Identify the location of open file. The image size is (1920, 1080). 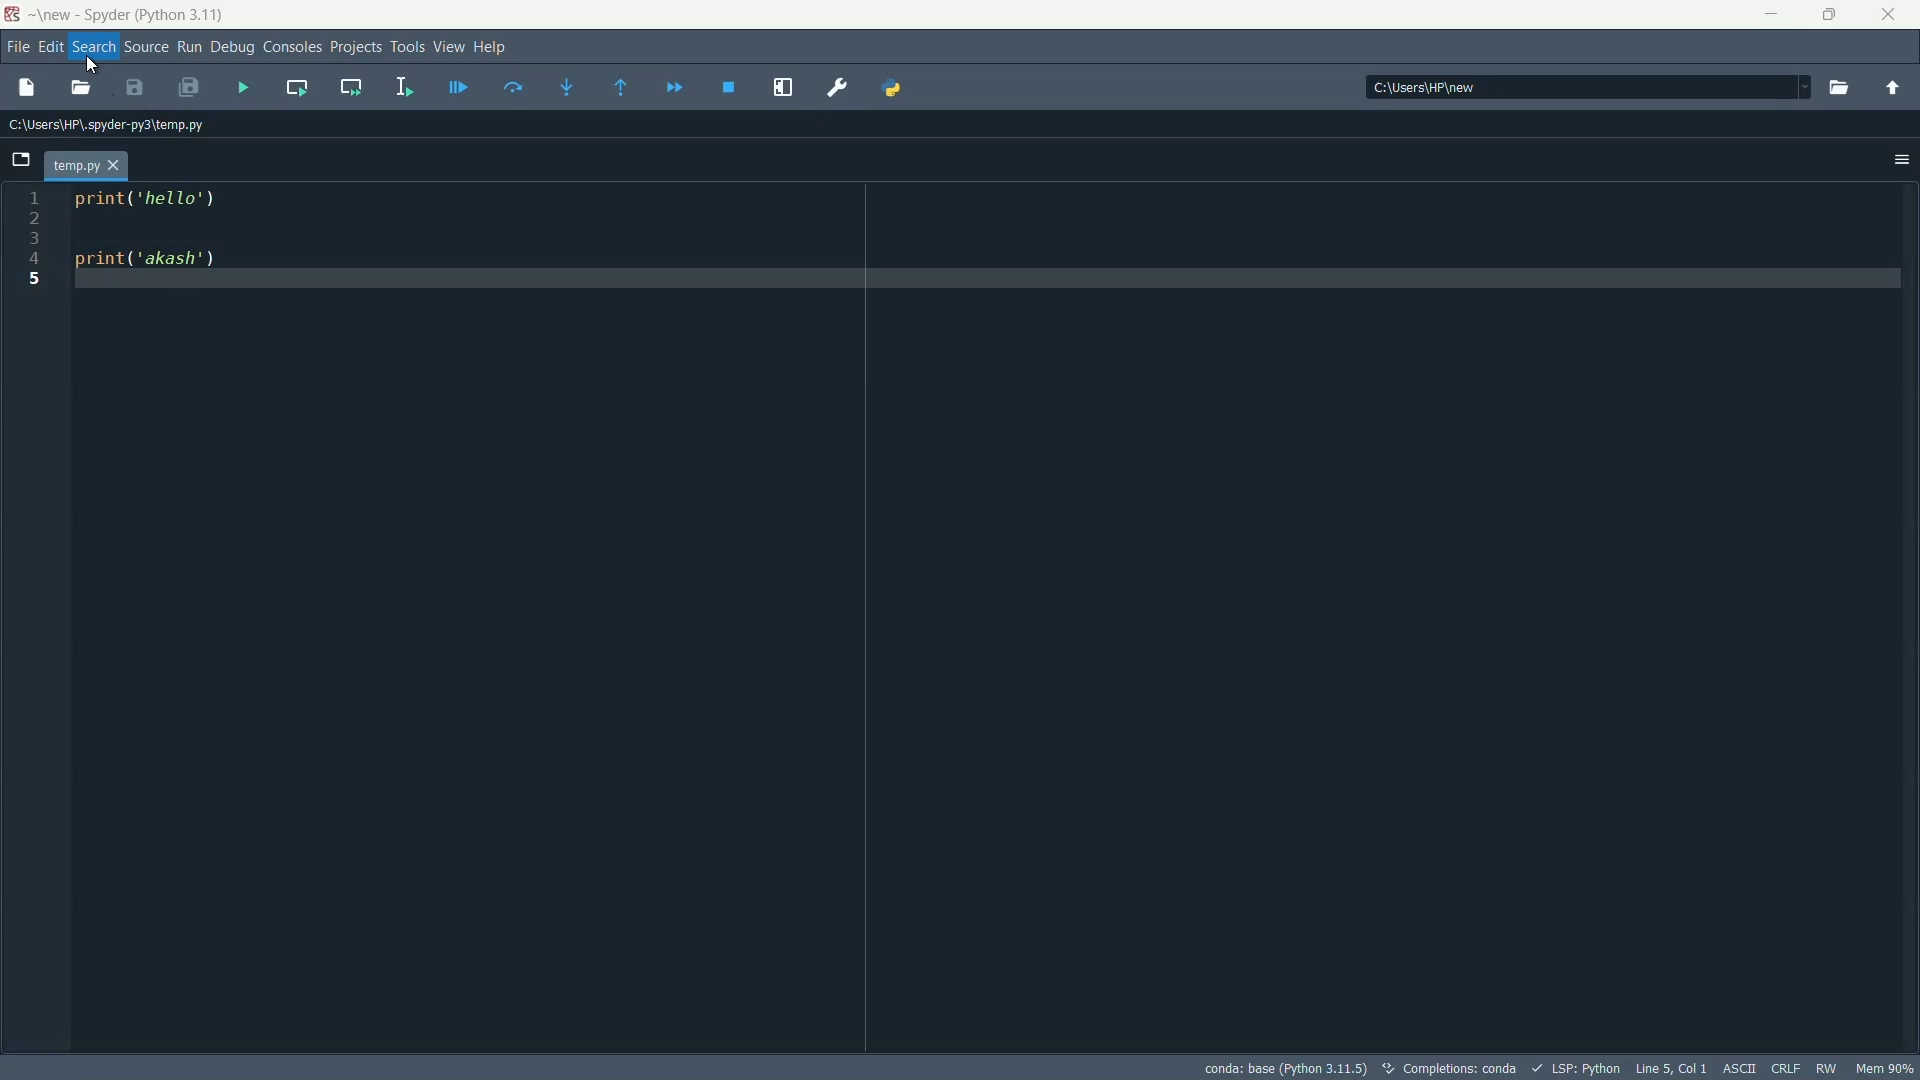
(77, 88).